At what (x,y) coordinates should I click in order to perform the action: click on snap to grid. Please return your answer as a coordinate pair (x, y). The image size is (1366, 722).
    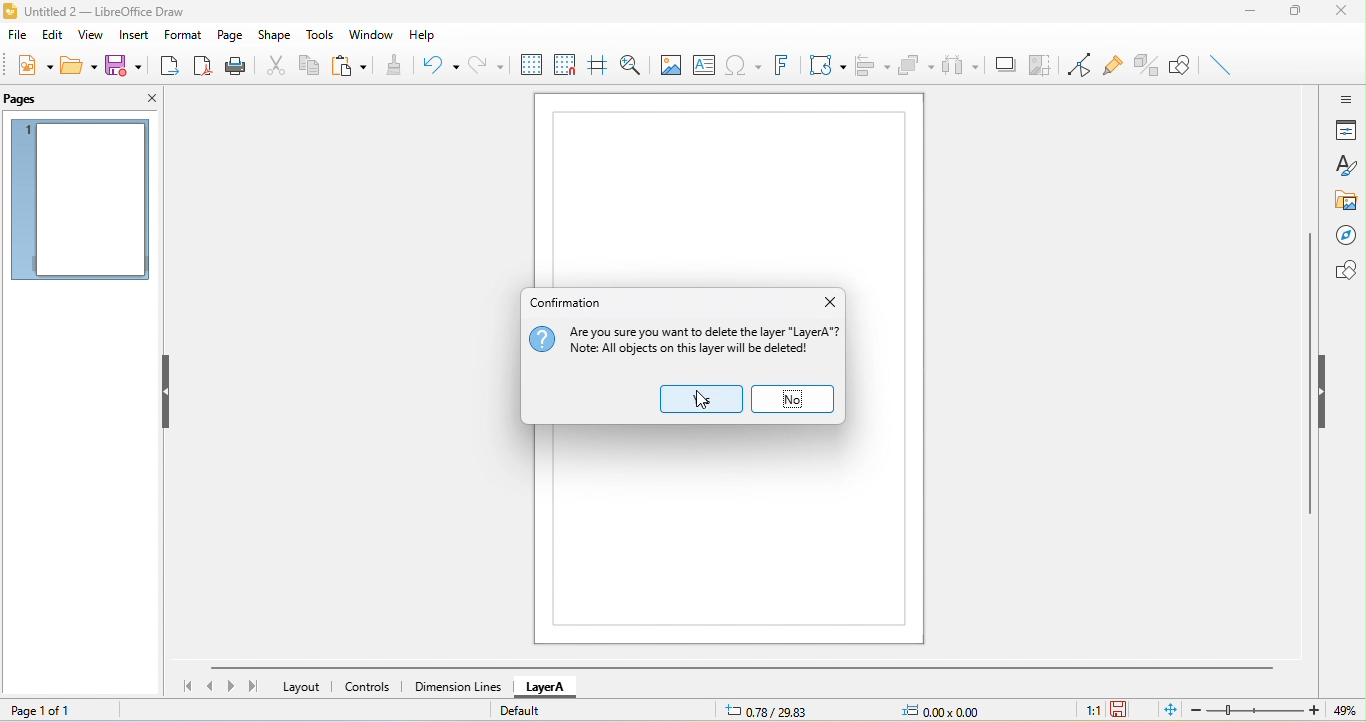
    Looking at the image, I should click on (565, 68).